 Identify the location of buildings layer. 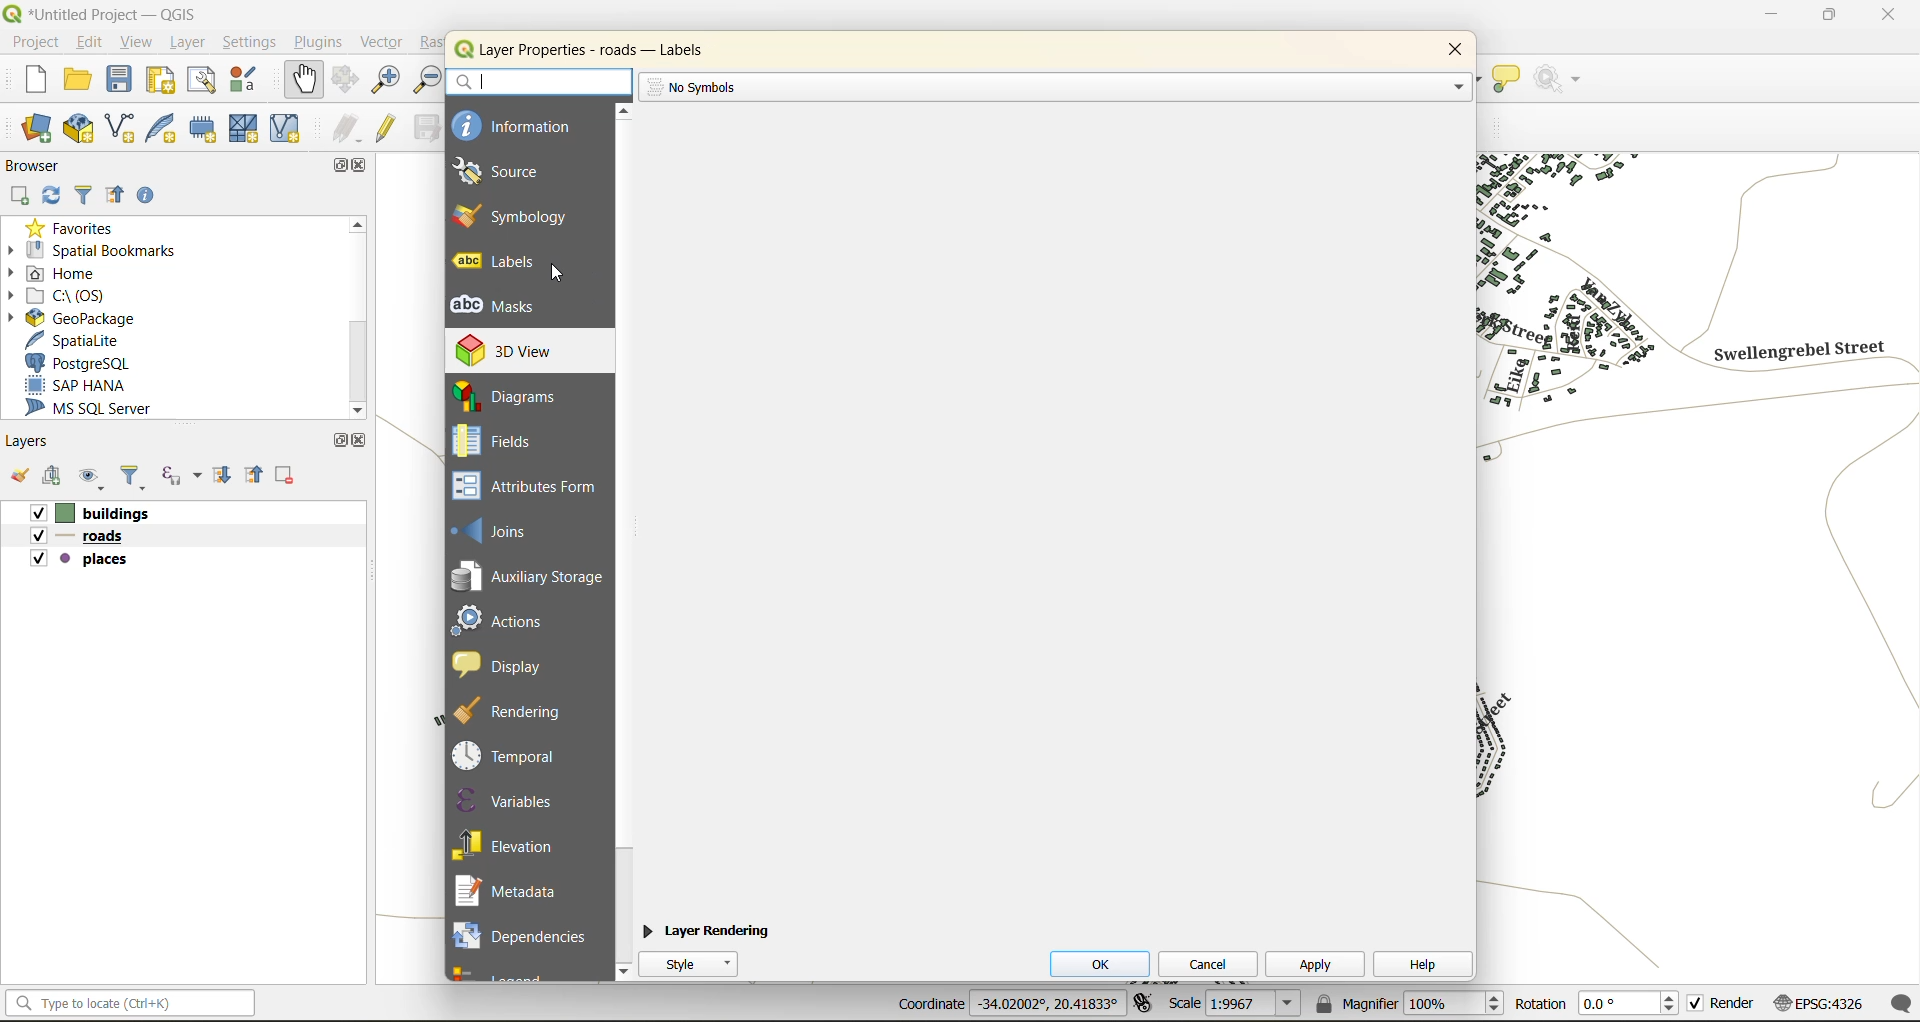
(97, 514).